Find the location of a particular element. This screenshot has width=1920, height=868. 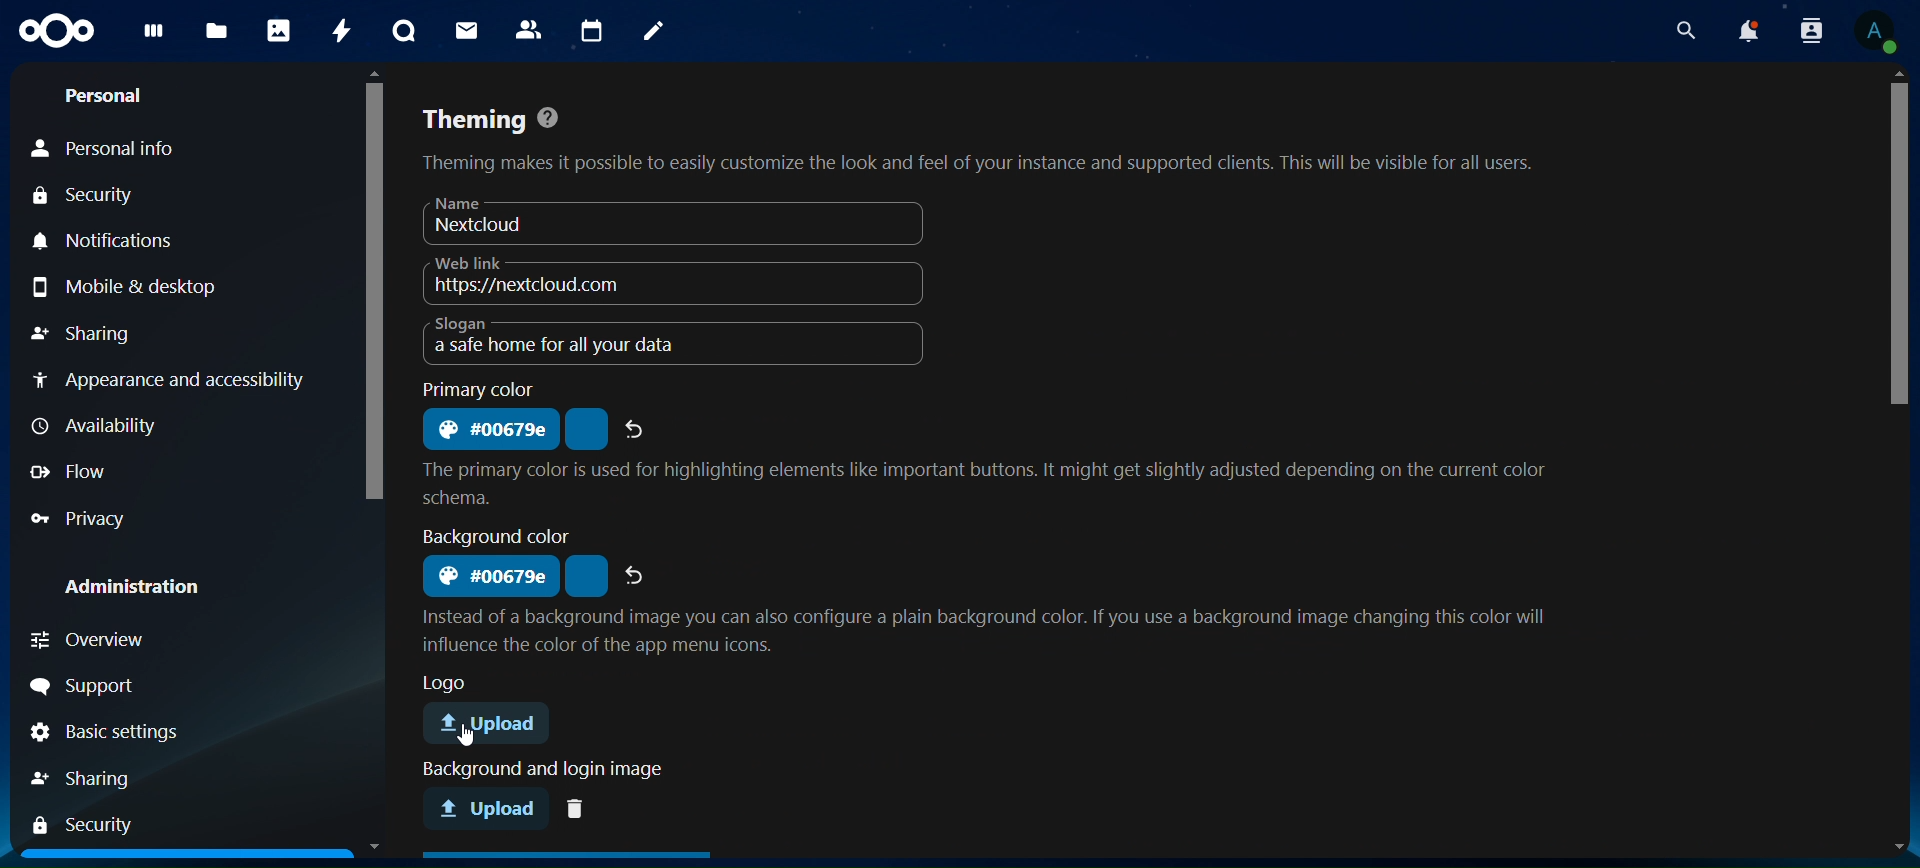

Background color is located at coordinates (492, 534).